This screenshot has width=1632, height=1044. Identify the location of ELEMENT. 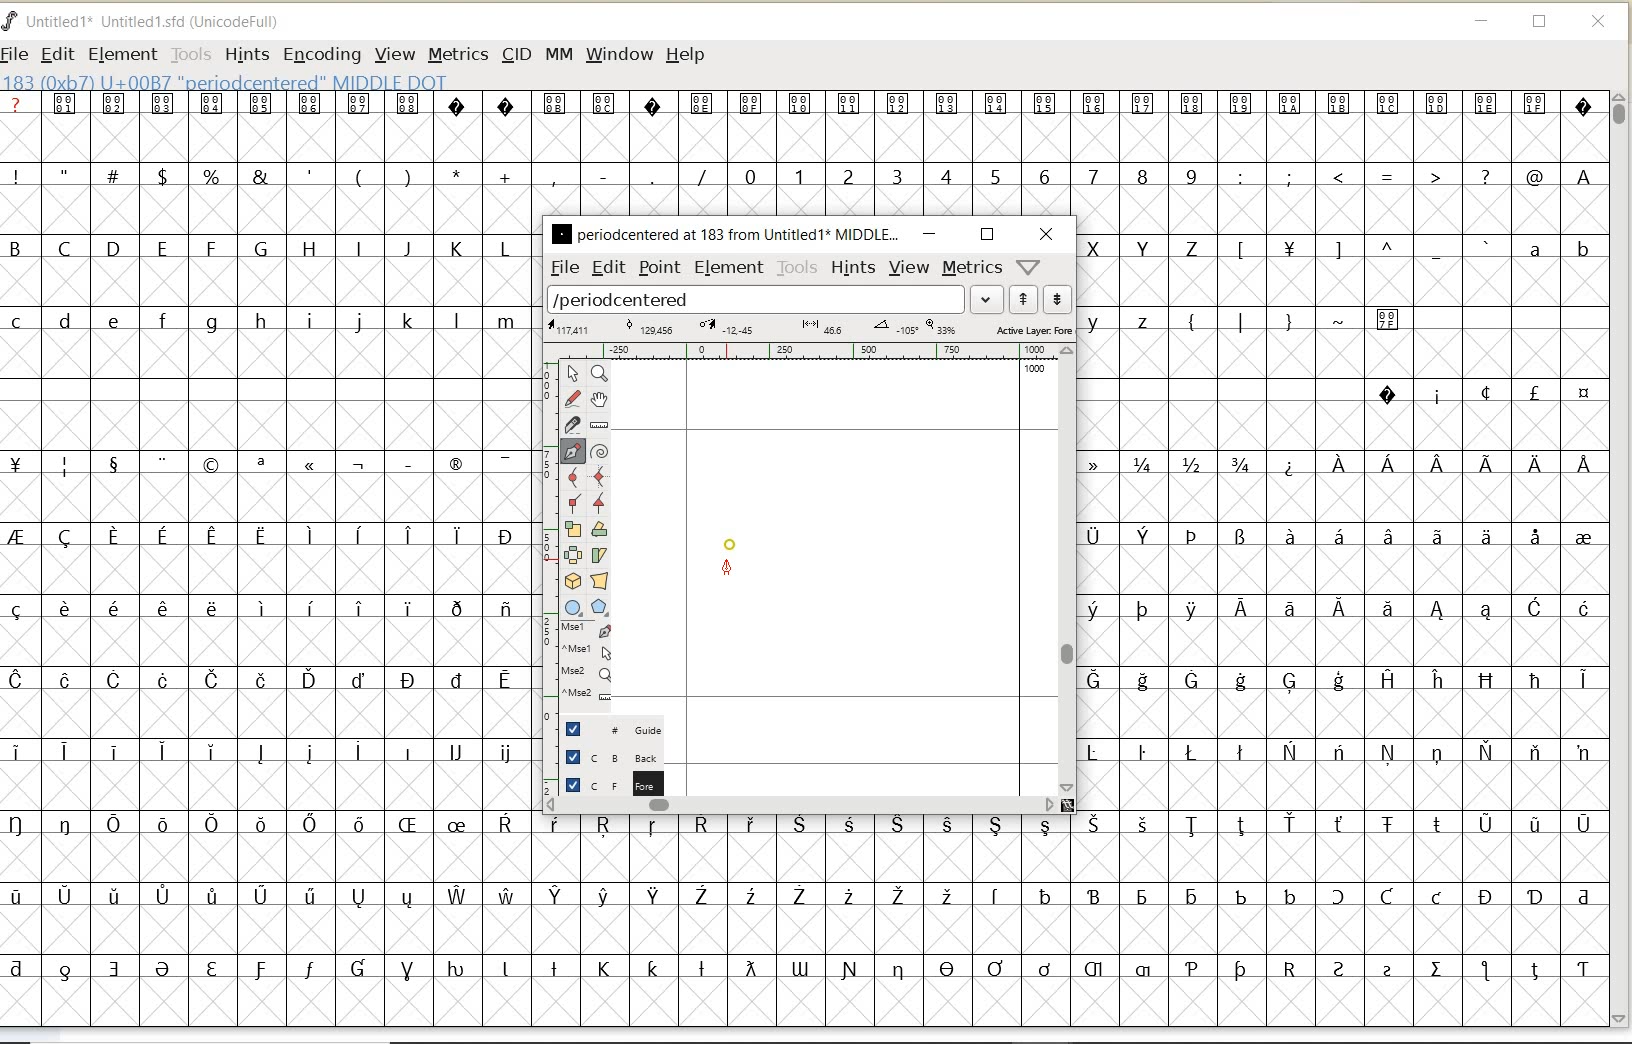
(122, 54).